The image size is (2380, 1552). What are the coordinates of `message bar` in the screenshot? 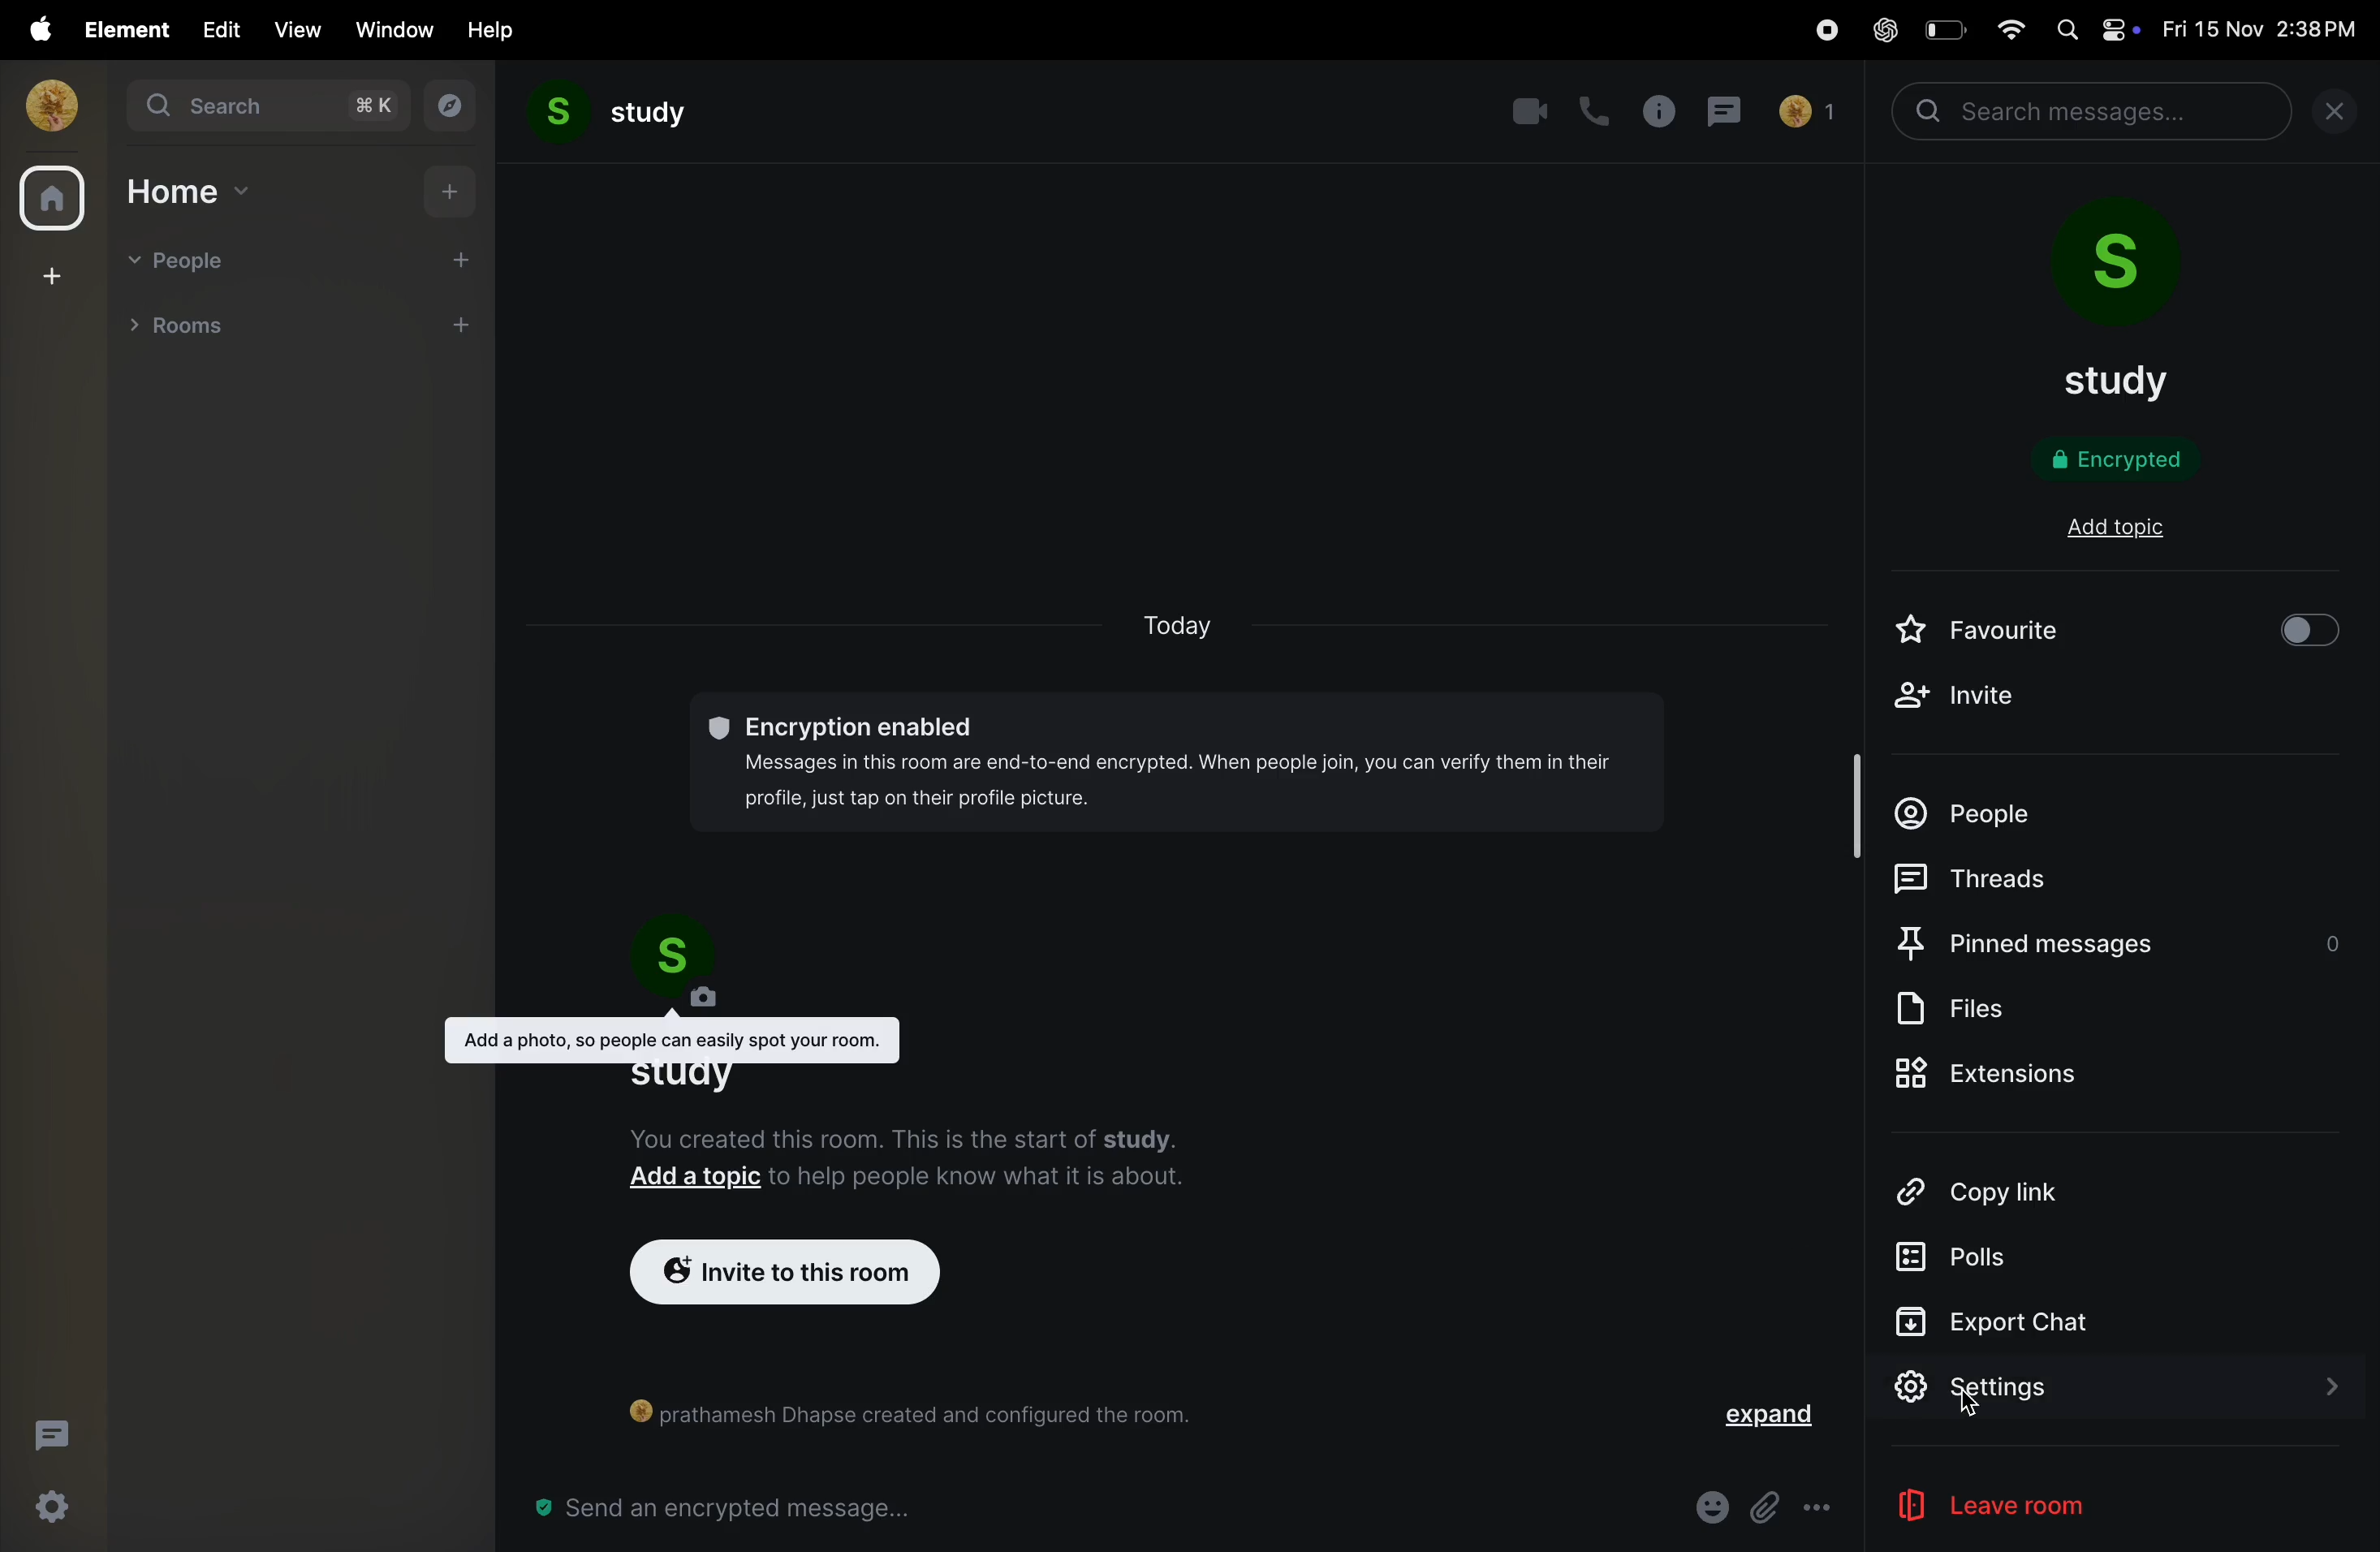 It's located at (734, 1510).